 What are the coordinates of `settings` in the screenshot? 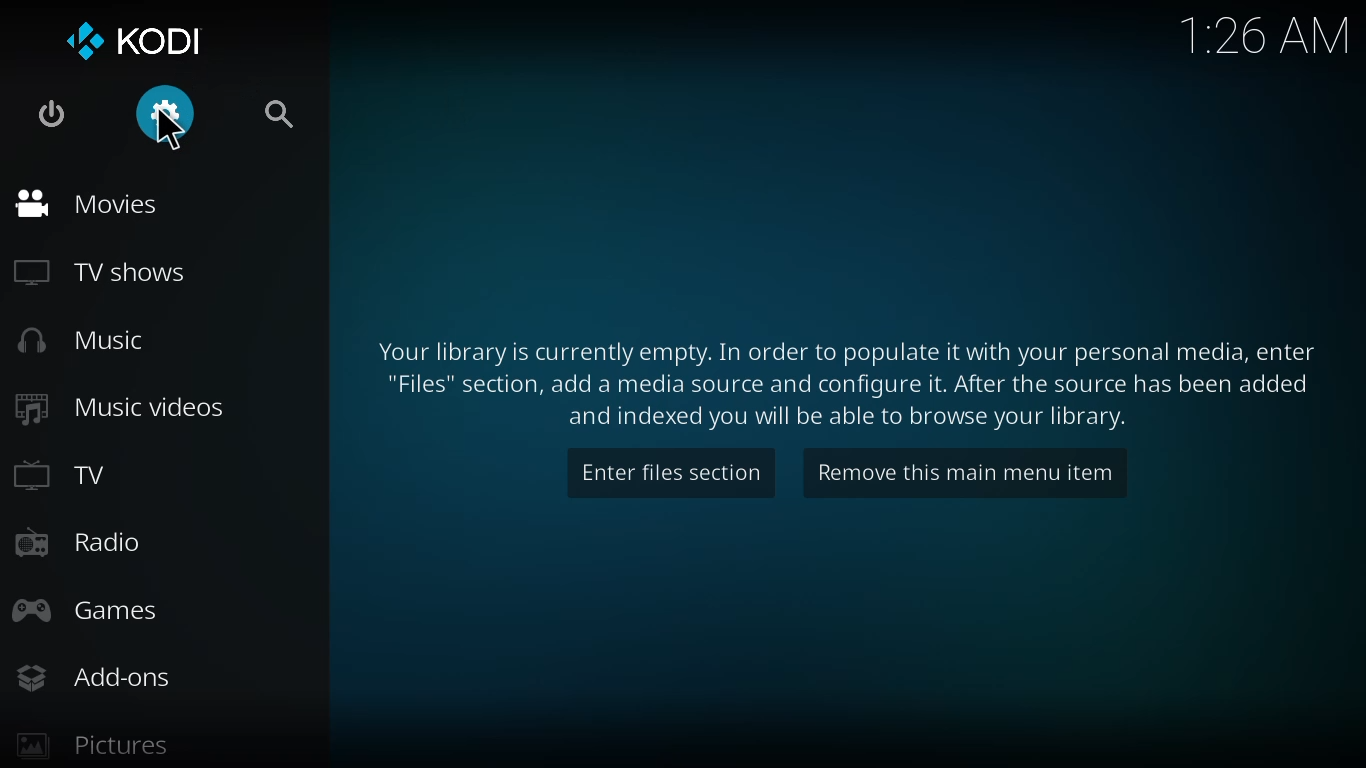 It's located at (160, 115).